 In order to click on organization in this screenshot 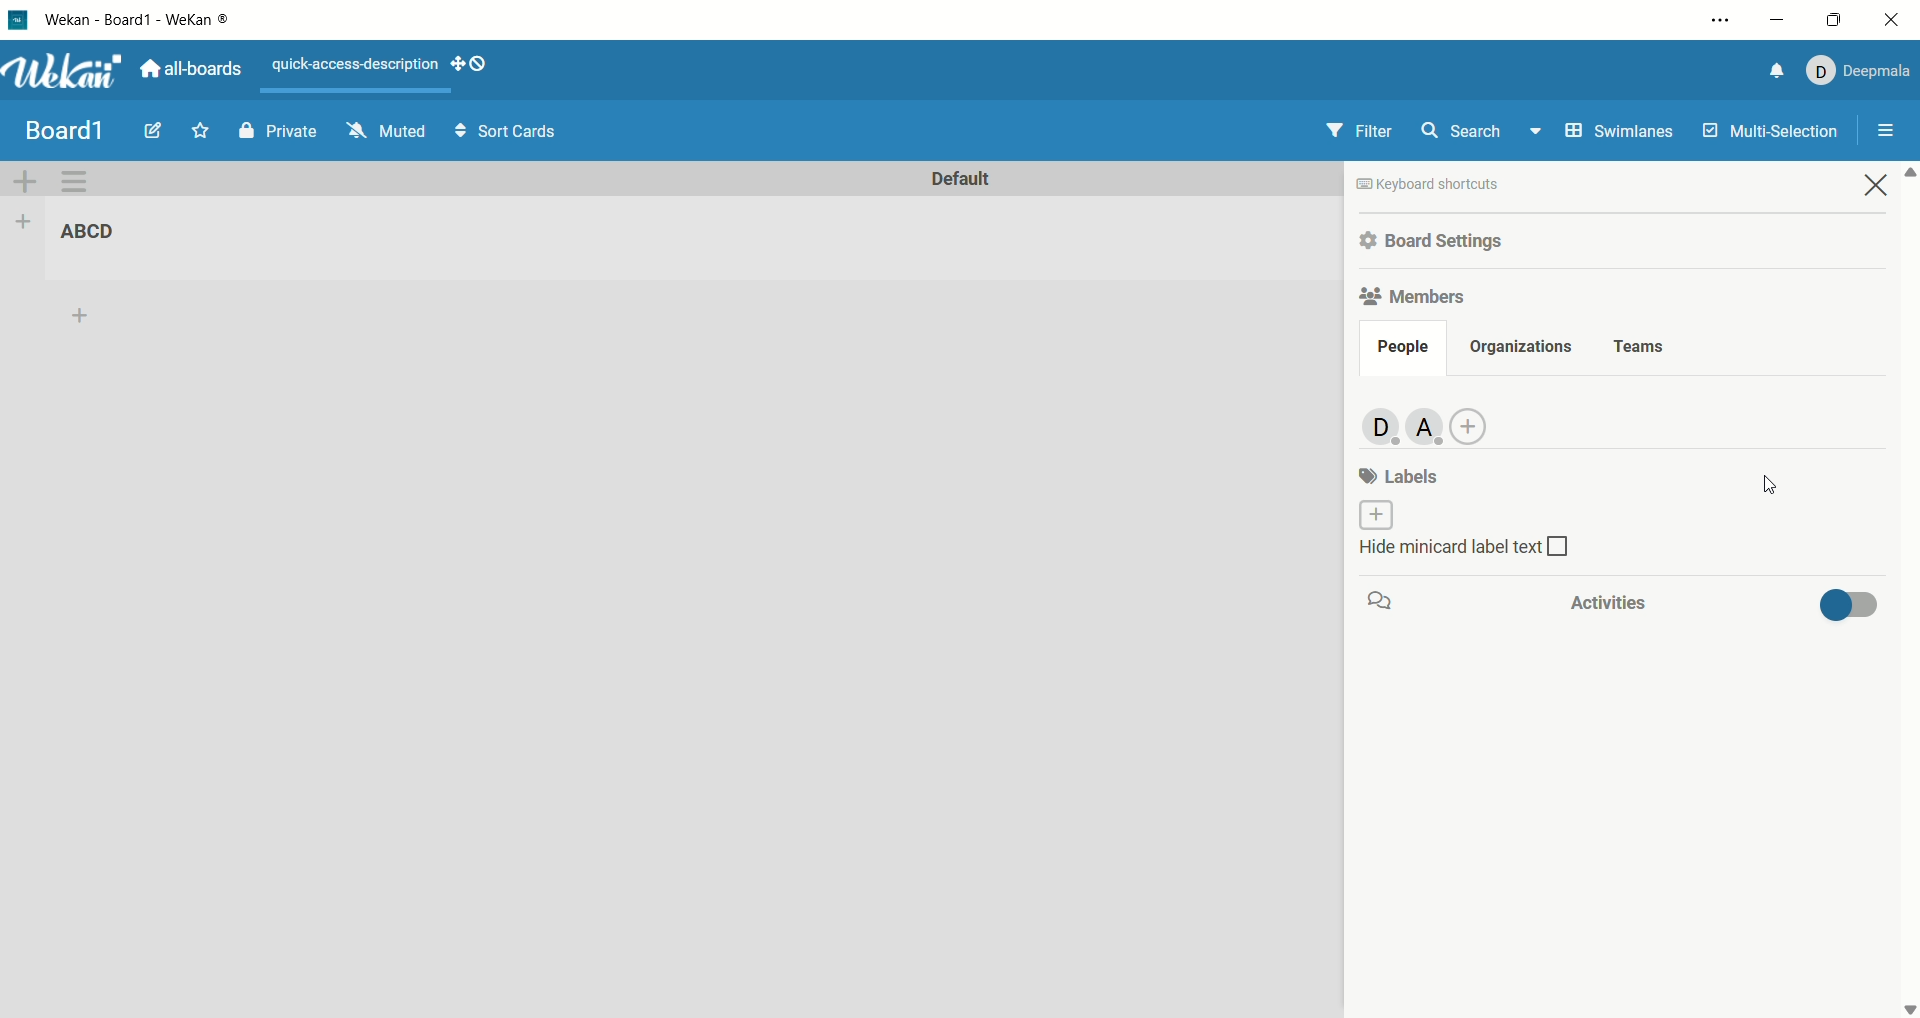, I will do `click(1517, 348)`.